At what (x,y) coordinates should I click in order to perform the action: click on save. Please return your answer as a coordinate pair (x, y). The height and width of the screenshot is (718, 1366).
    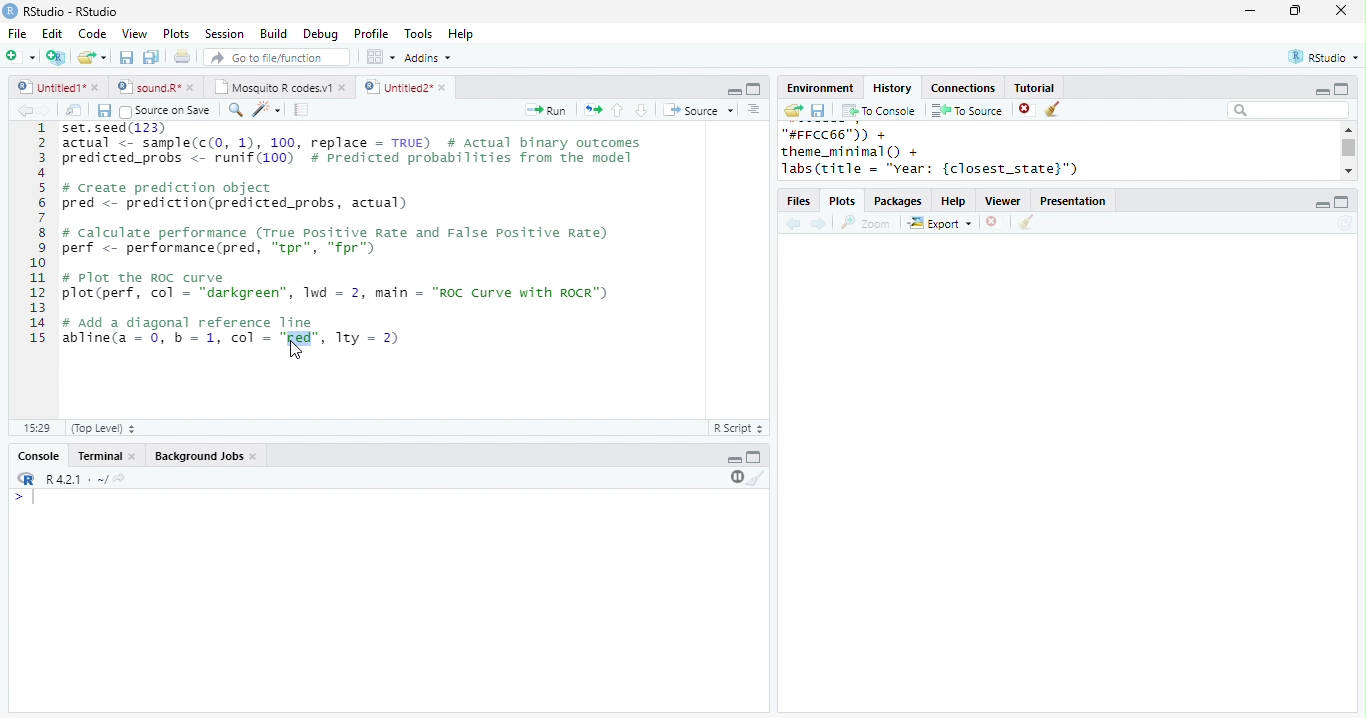
    Looking at the image, I should click on (818, 111).